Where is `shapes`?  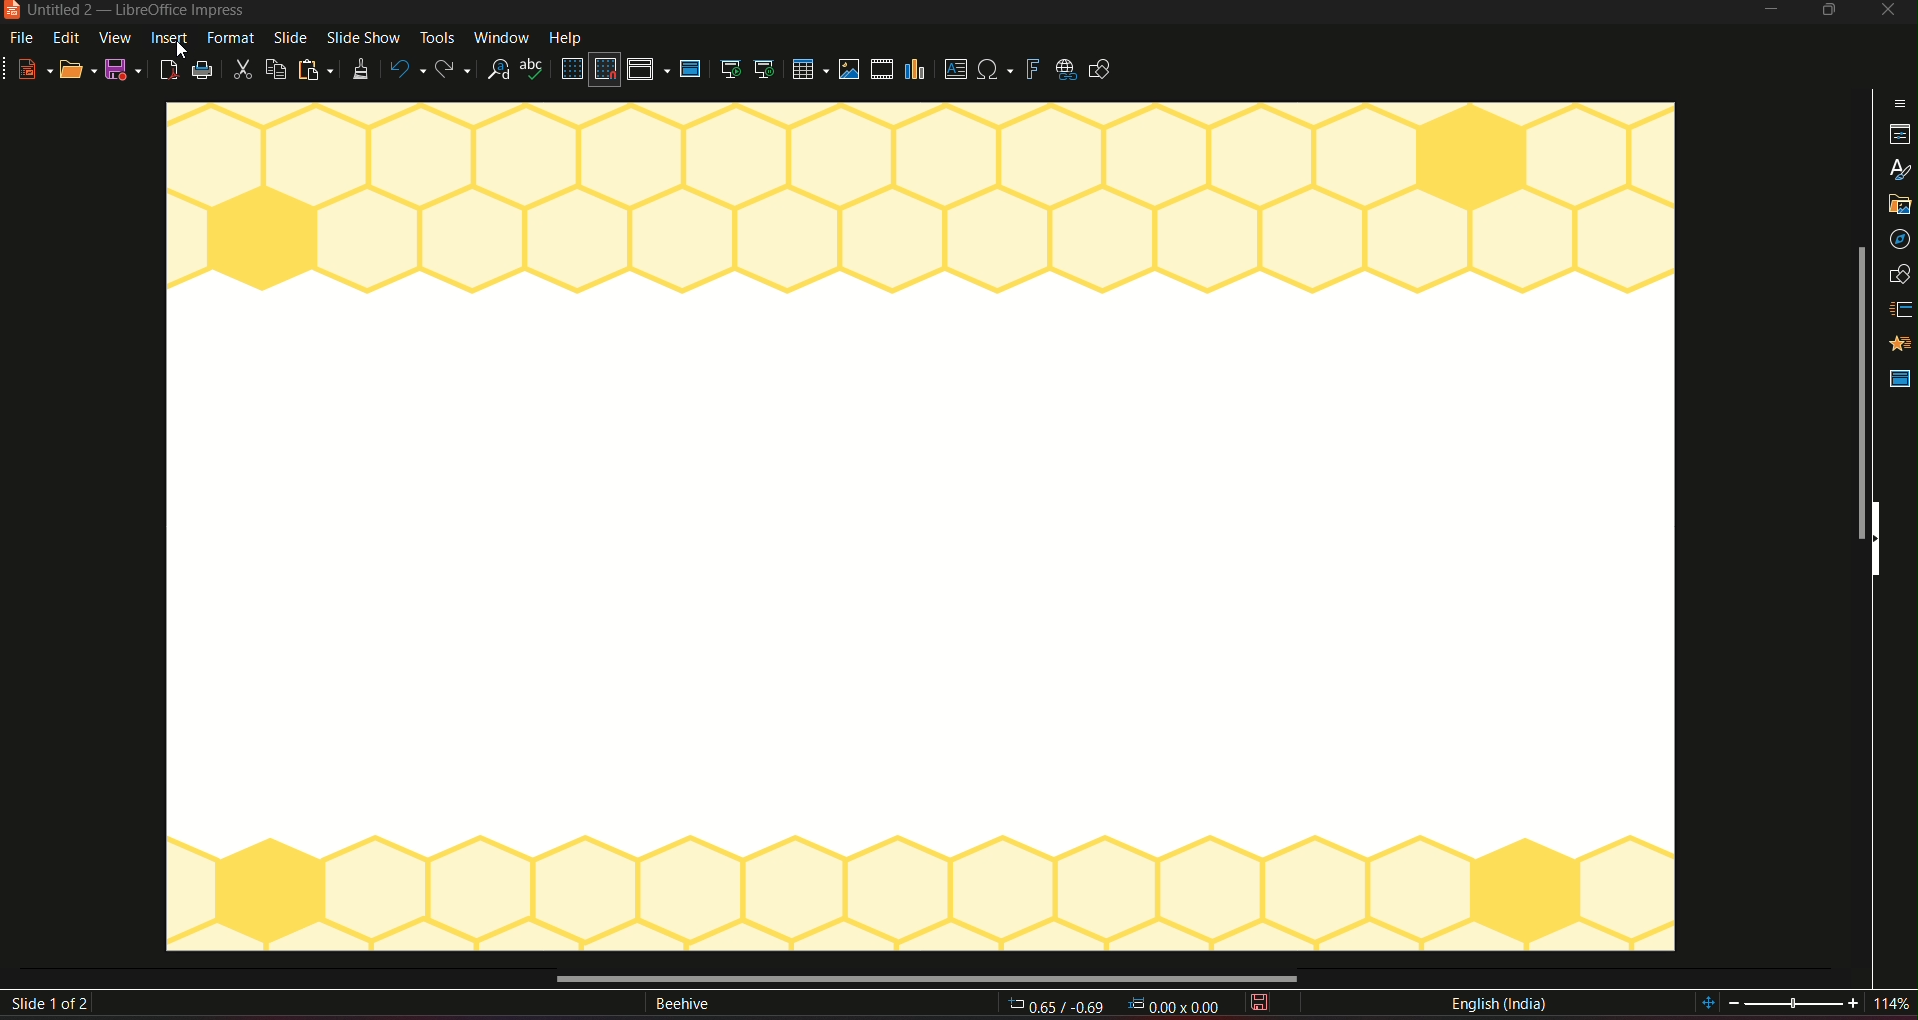 shapes is located at coordinates (1902, 274).